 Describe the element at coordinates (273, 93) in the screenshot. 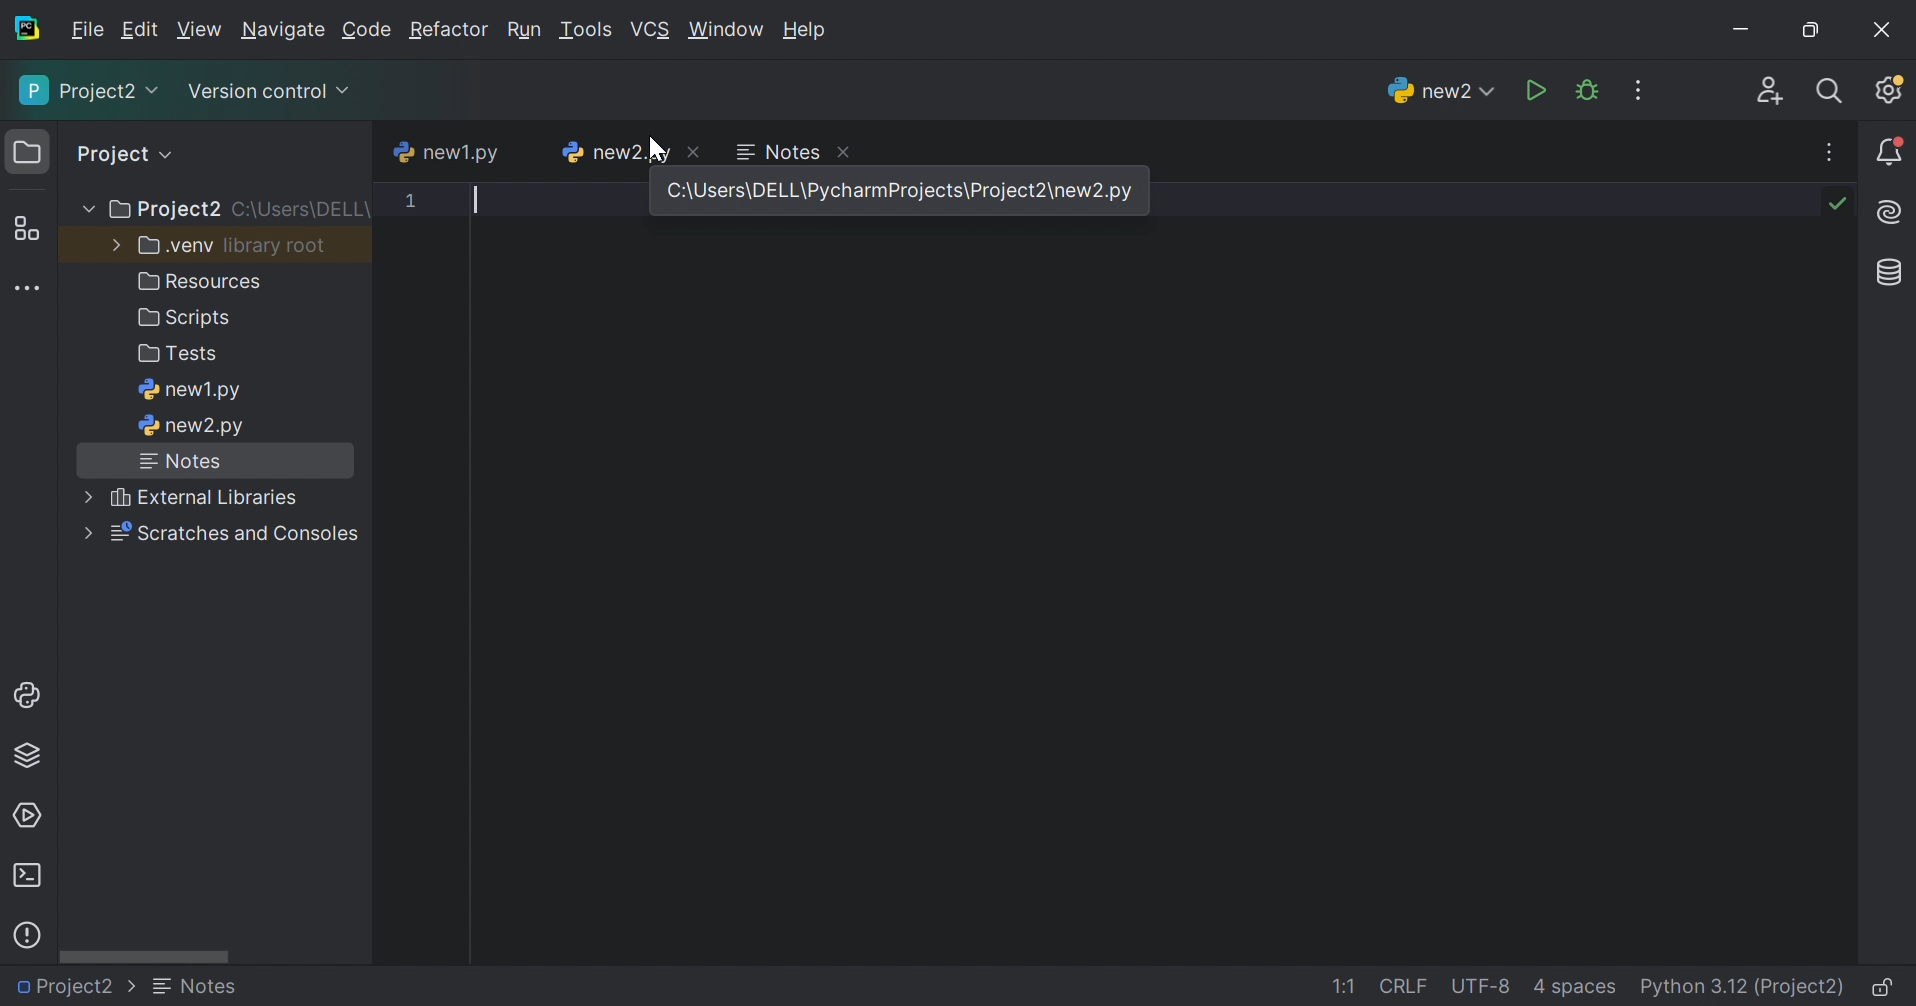

I see `Version control` at that location.